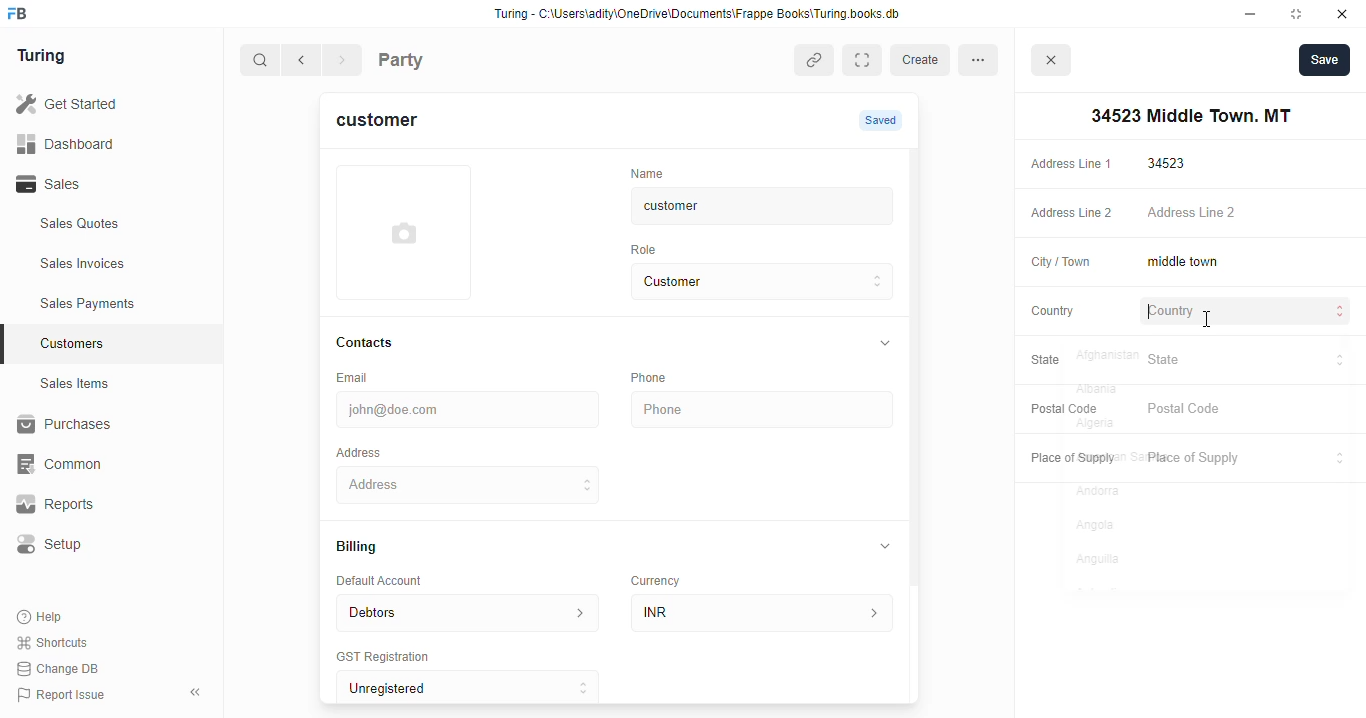 This screenshot has width=1366, height=718. I want to click on Shortcuts, so click(58, 643).